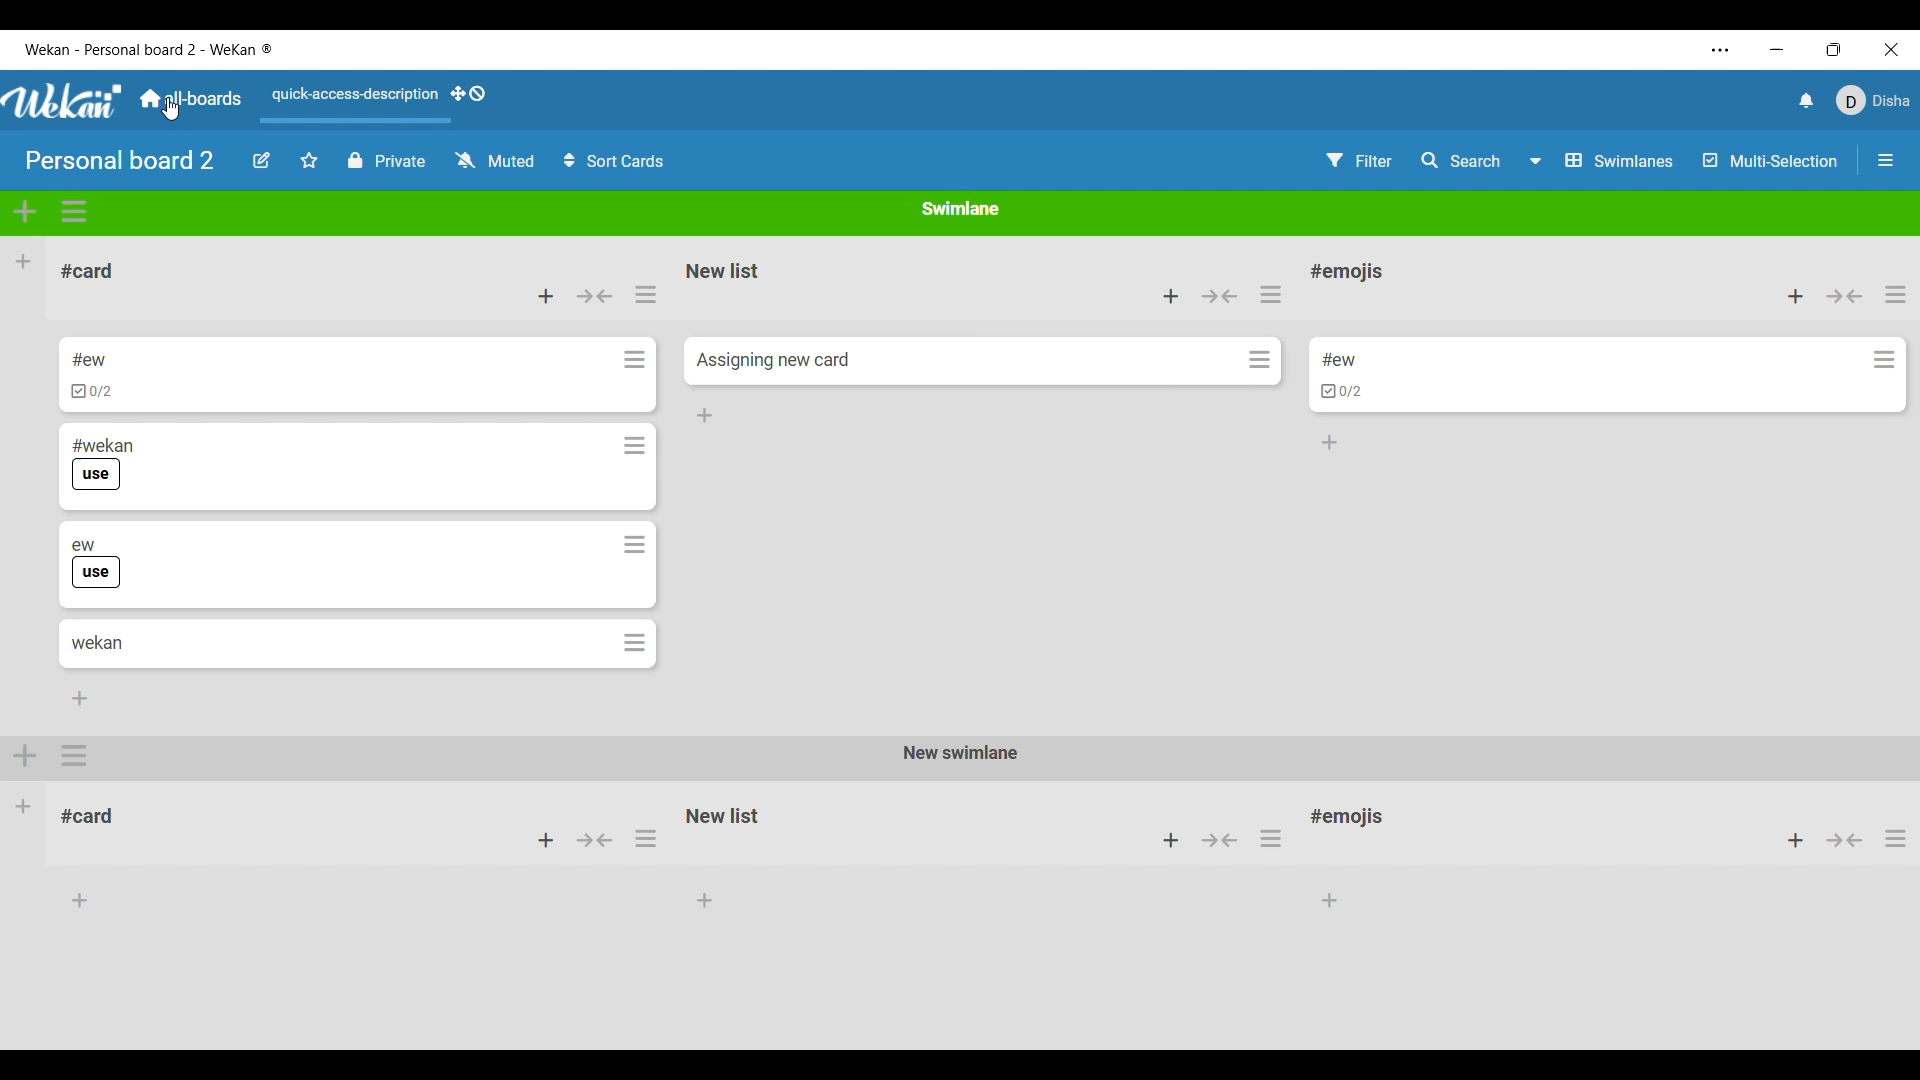 The height and width of the screenshot is (1080, 1920). I want to click on Add card to bottom of list, so click(80, 698).